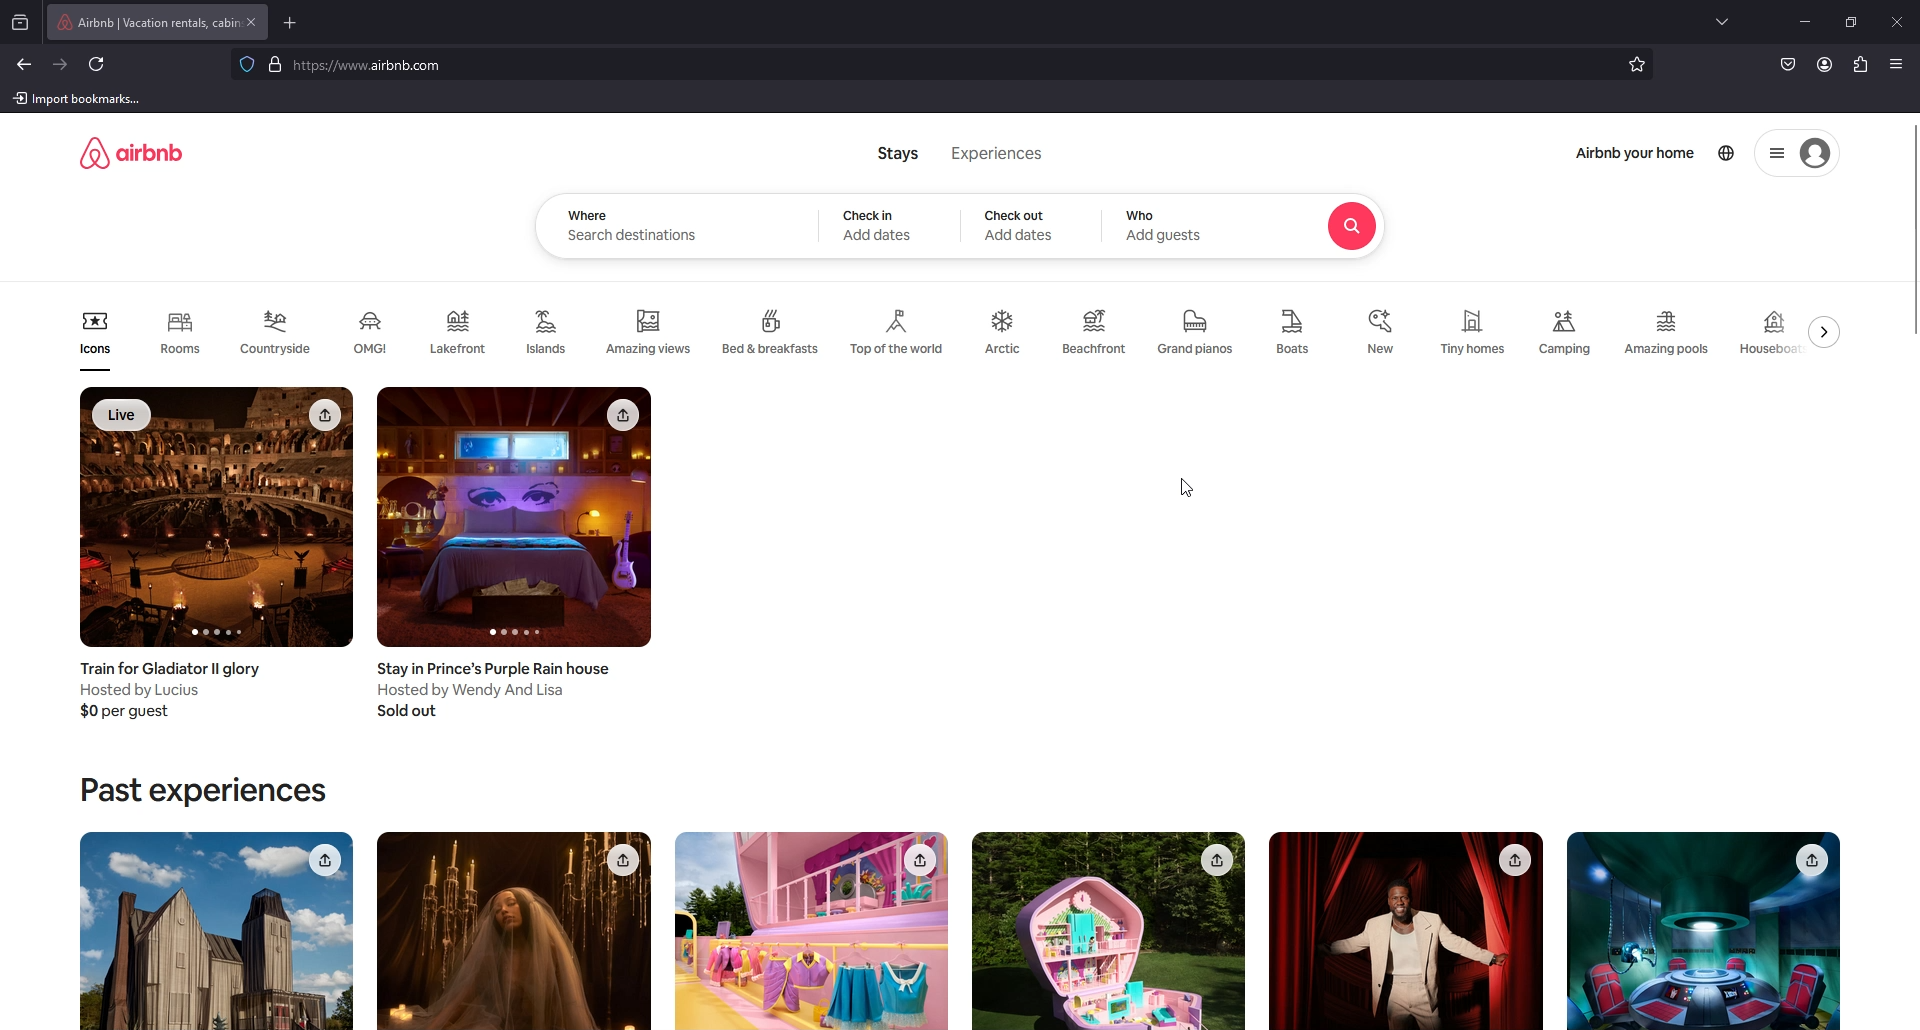 The image size is (1920, 1030). I want to click on tab, so click(144, 22).